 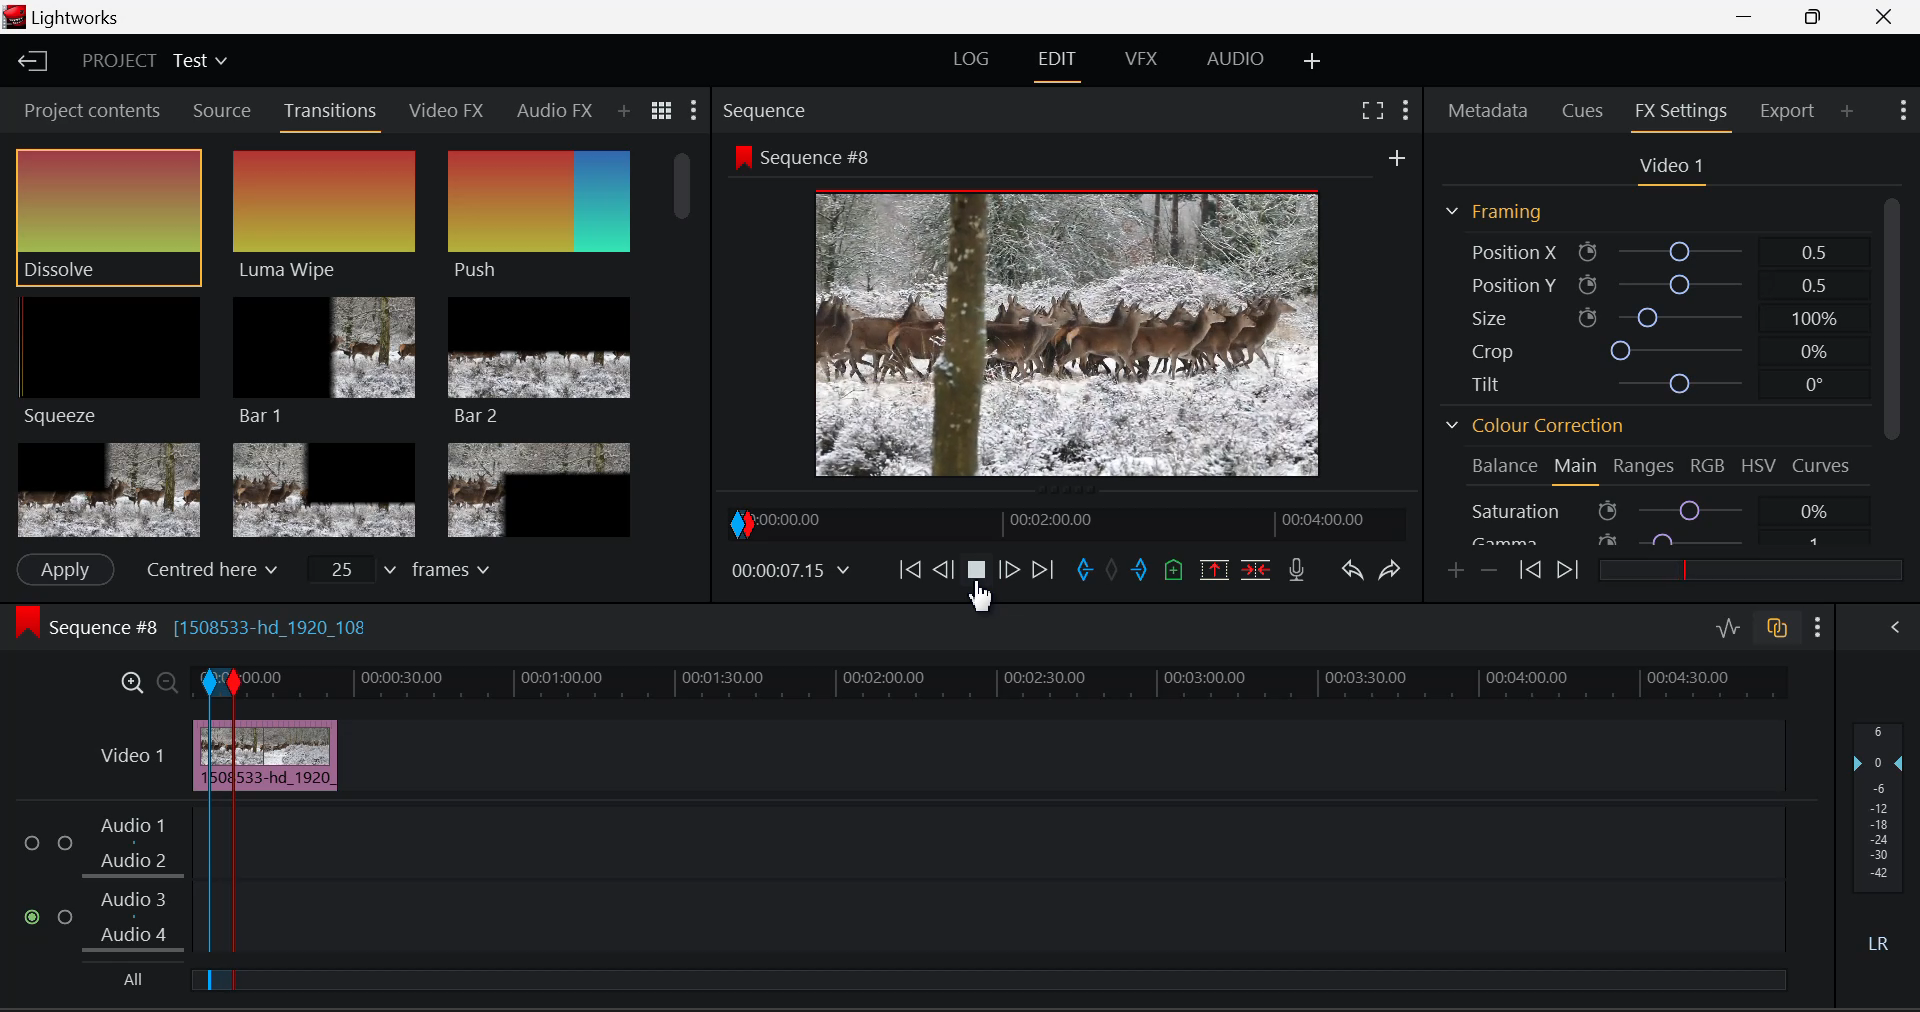 What do you see at coordinates (687, 339) in the screenshot?
I see `Scroll Bar` at bounding box center [687, 339].